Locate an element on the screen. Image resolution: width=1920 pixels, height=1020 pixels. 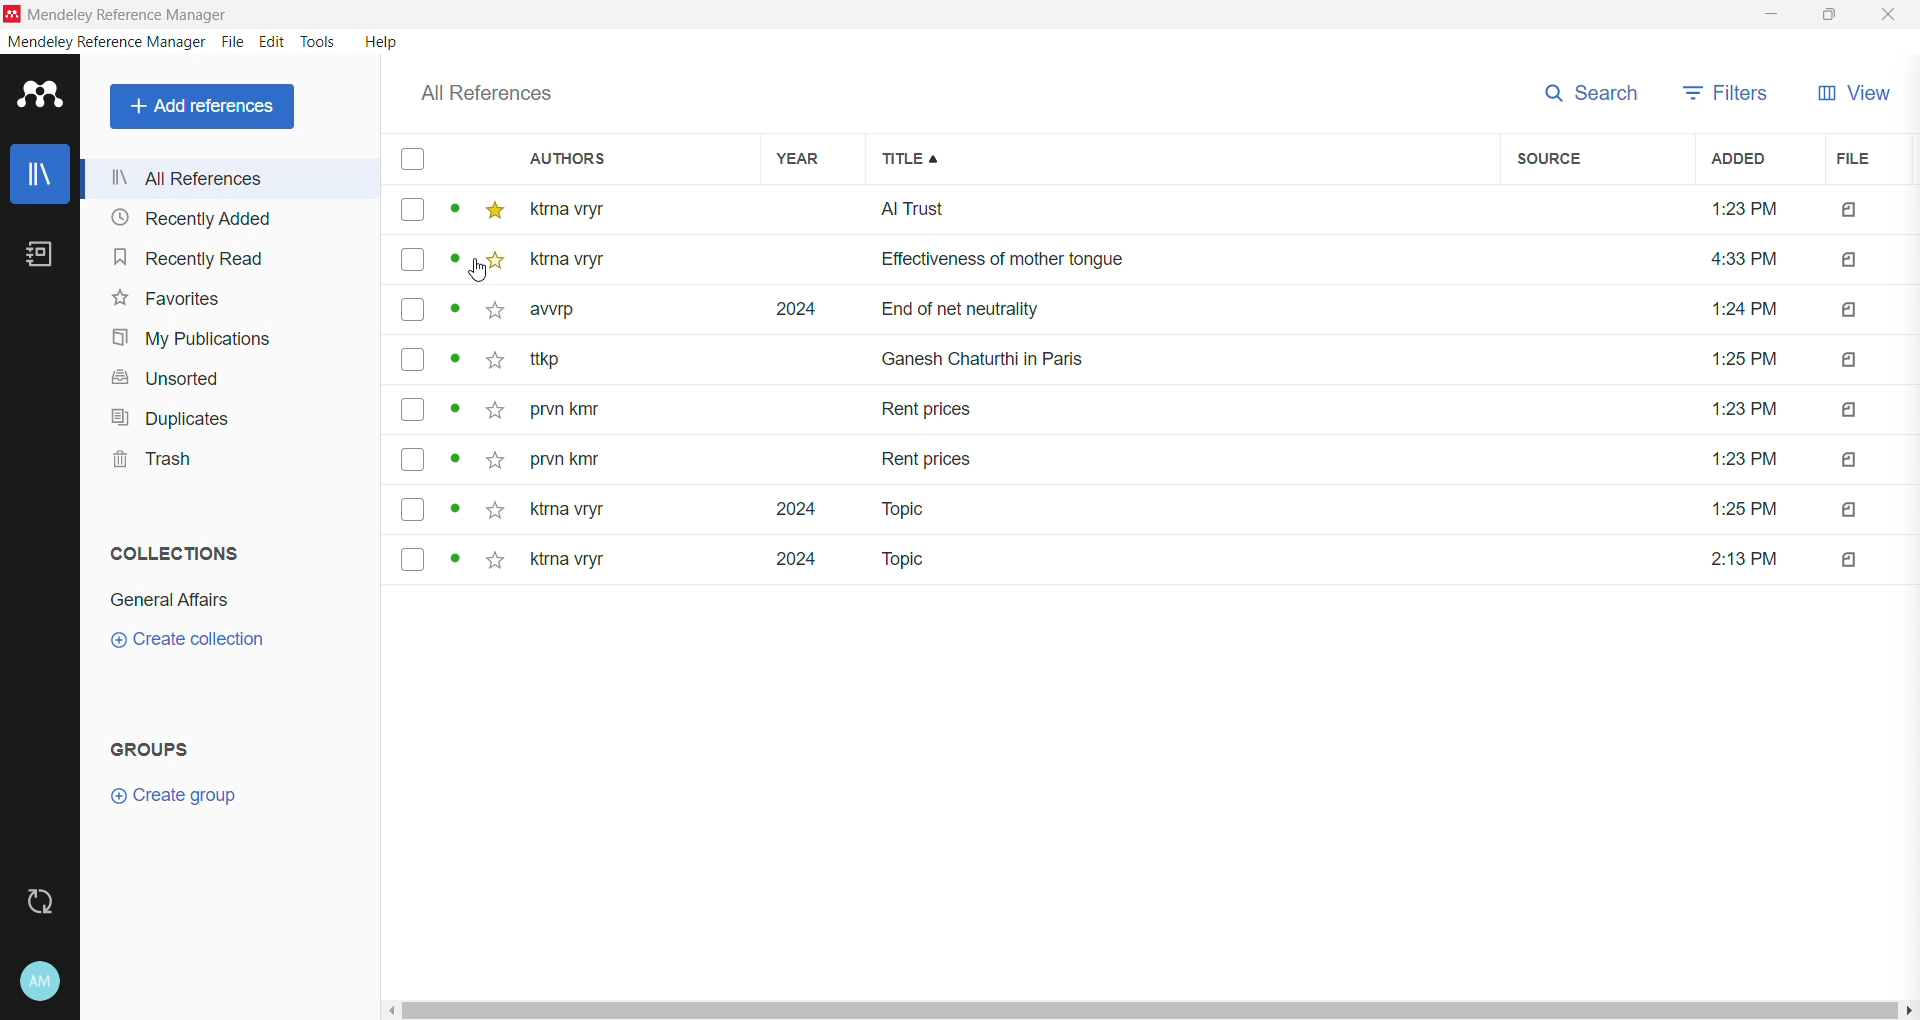
1:24pm is located at coordinates (1744, 310).